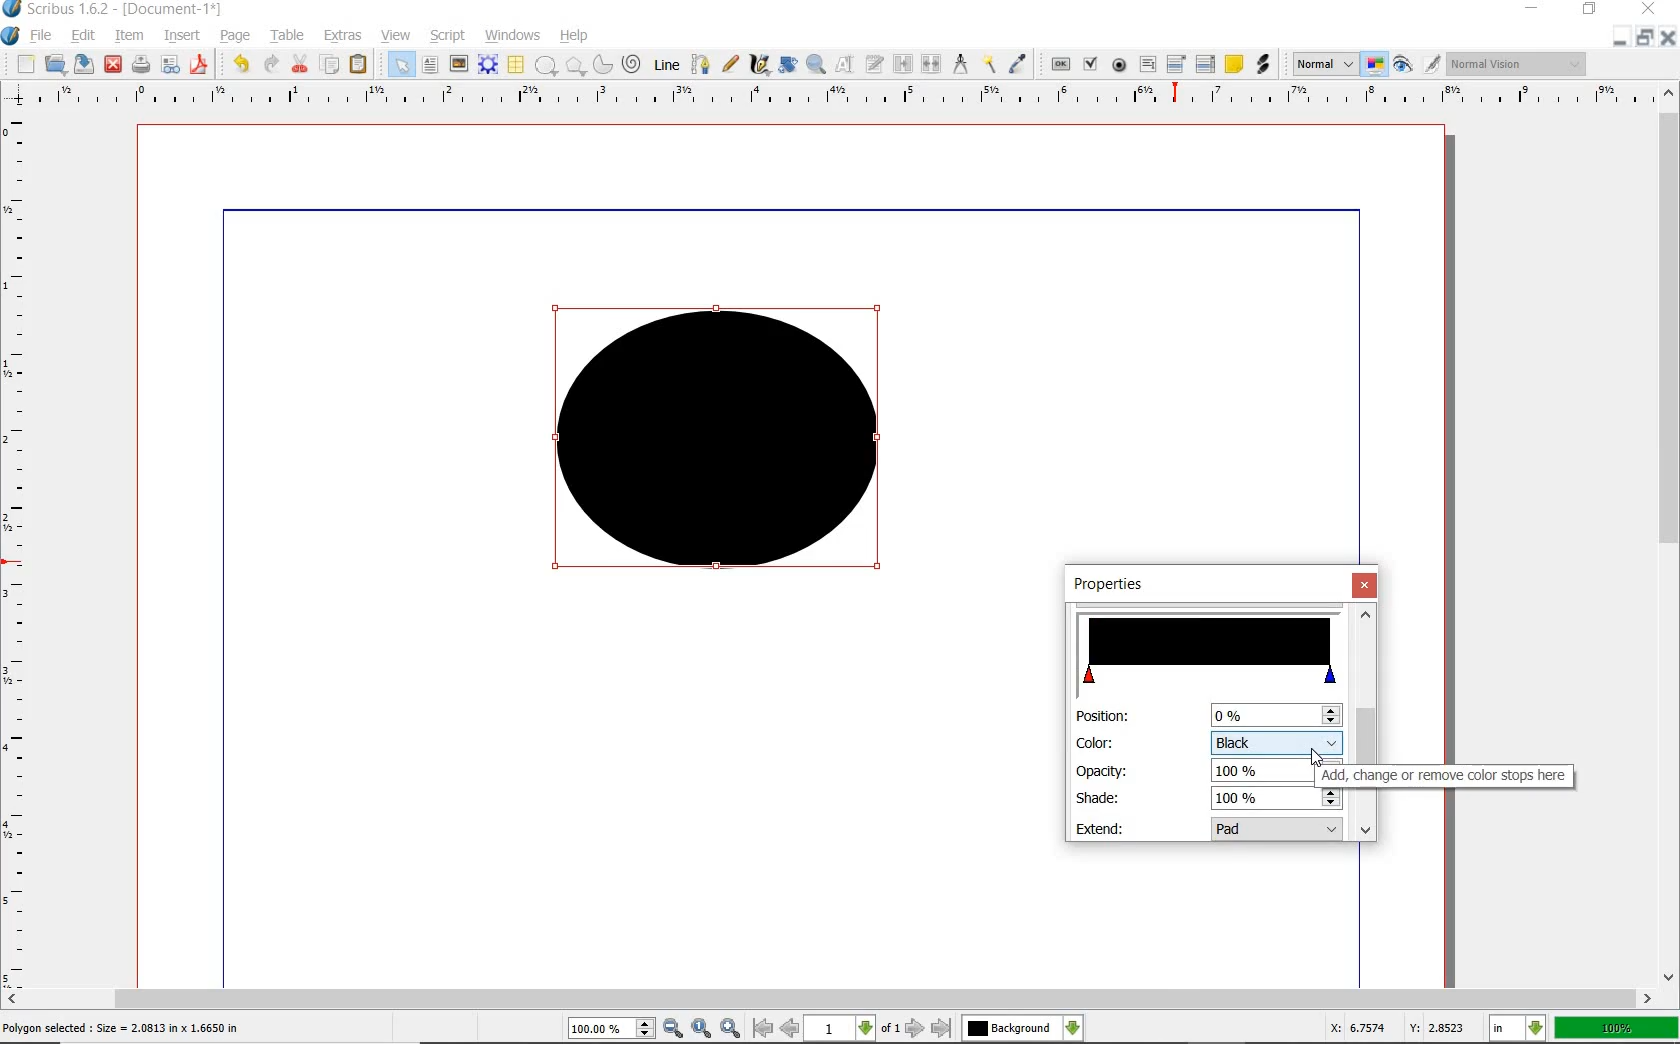 This screenshot has width=1680, height=1044. What do you see at coordinates (515, 65) in the screenshot?
I see `TABLE` at bounding box center [515, 65].